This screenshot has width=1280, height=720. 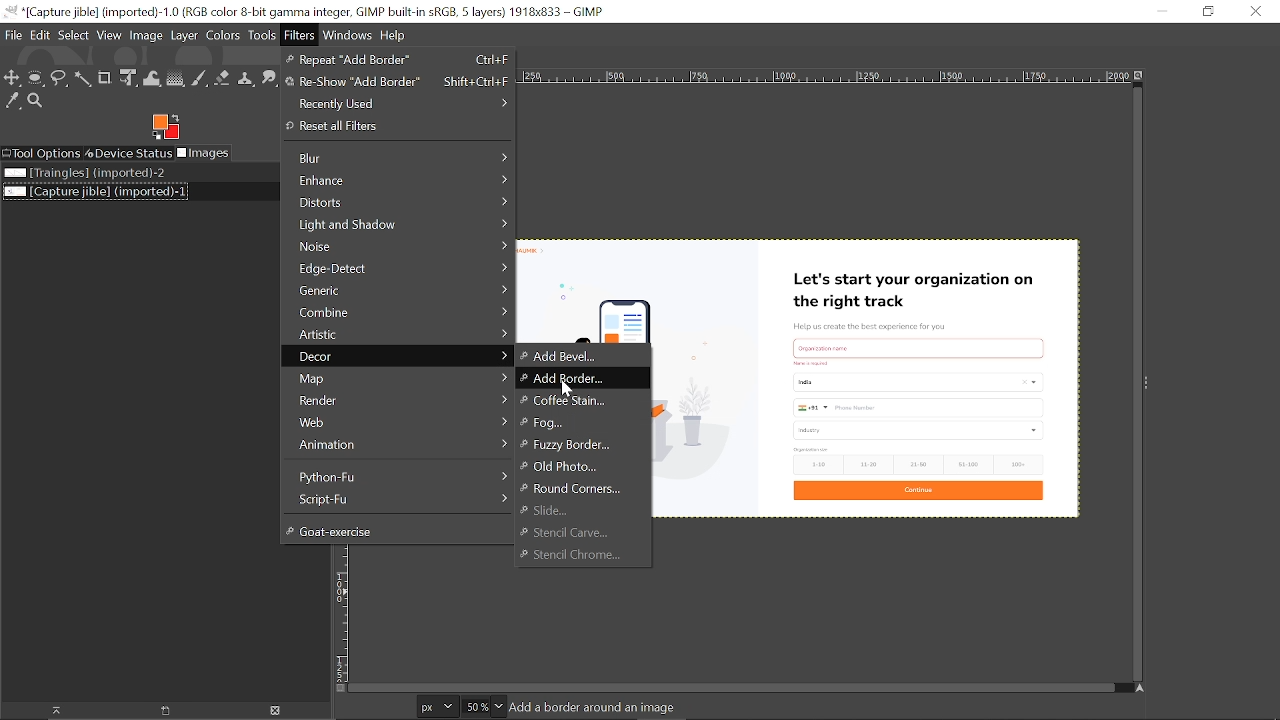 I want to click on Blur, so click(x=401, y=158).